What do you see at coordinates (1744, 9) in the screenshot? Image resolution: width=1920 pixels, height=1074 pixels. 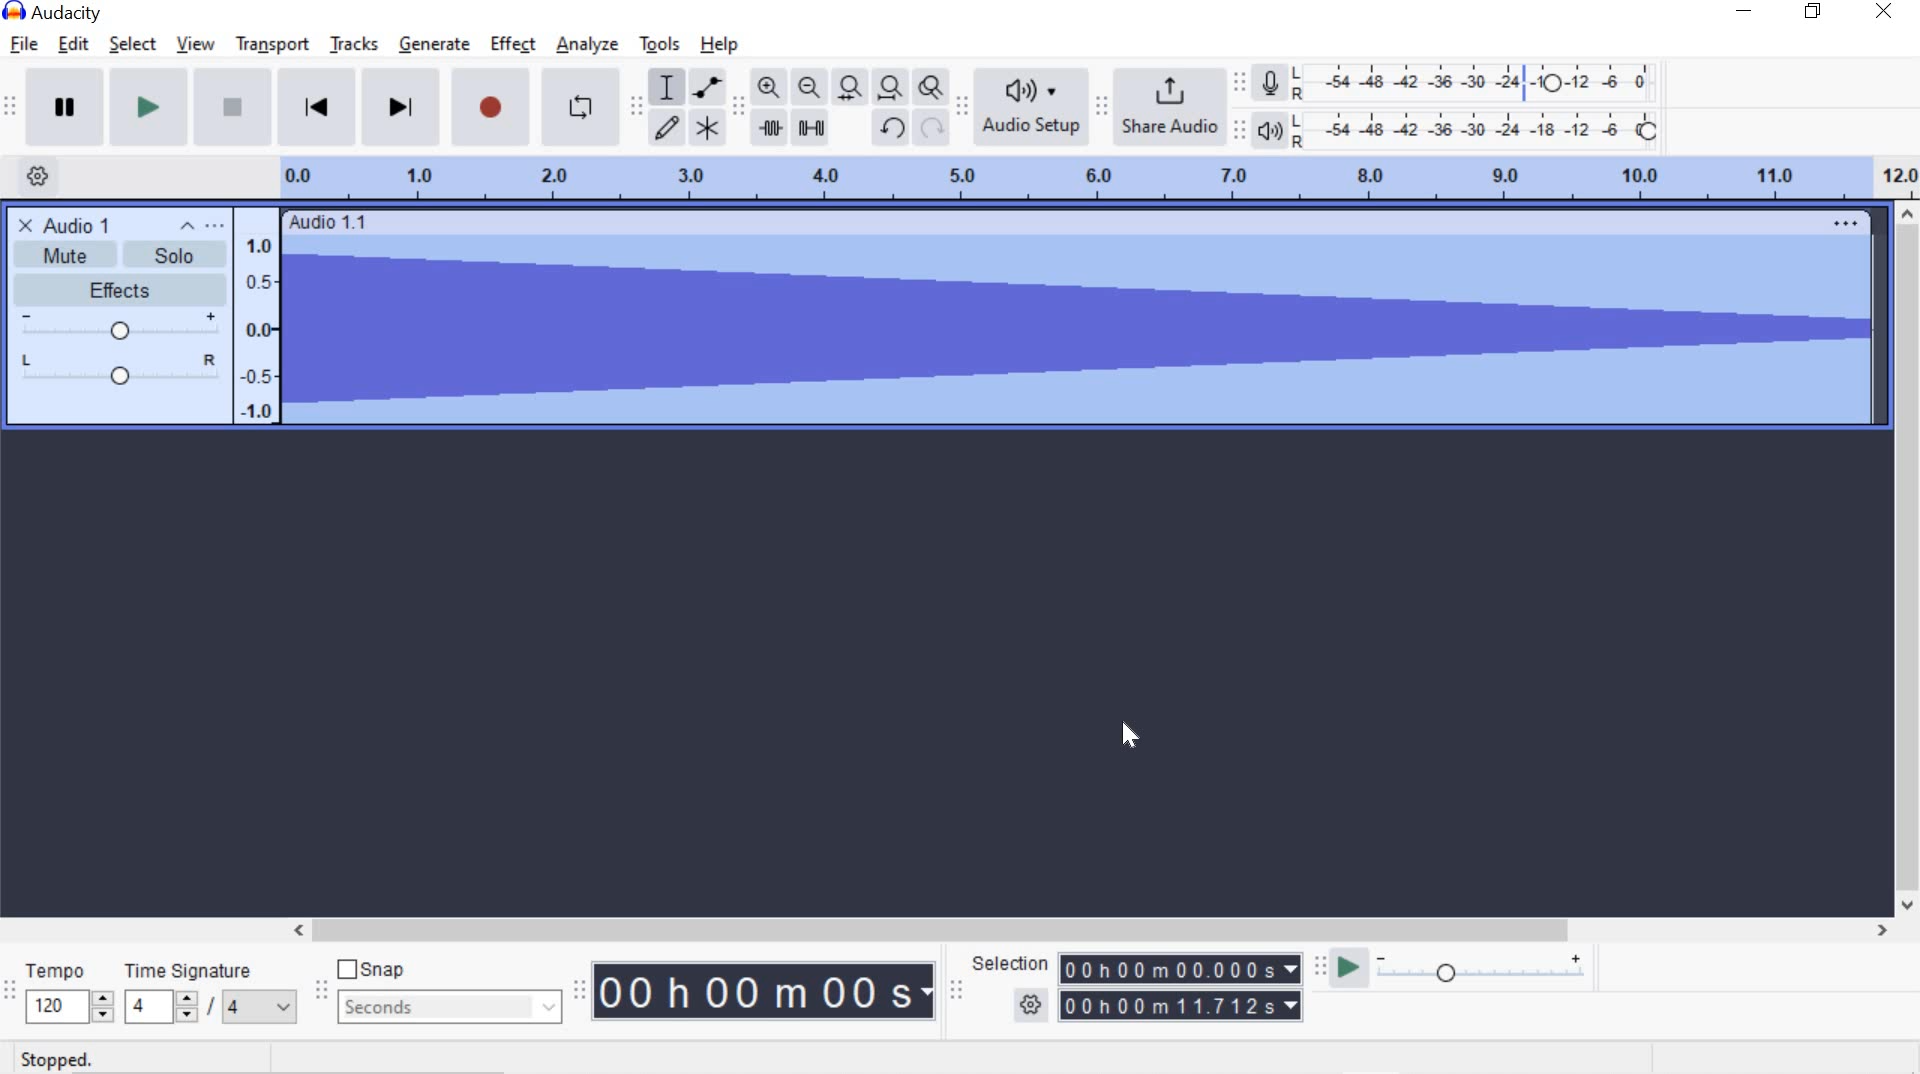 I see `minimize` at bounding box center [1744, 9].